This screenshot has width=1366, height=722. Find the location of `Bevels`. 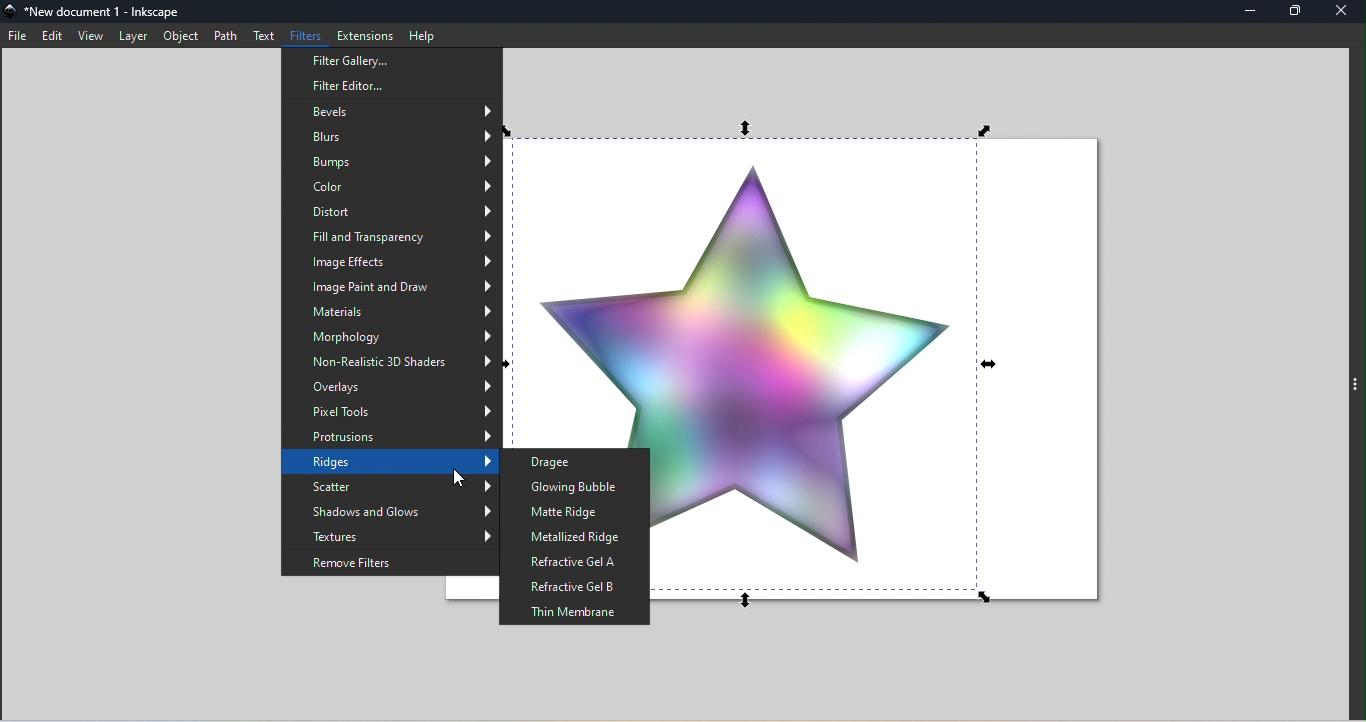

Bevels is located at coordinates (390, 109).